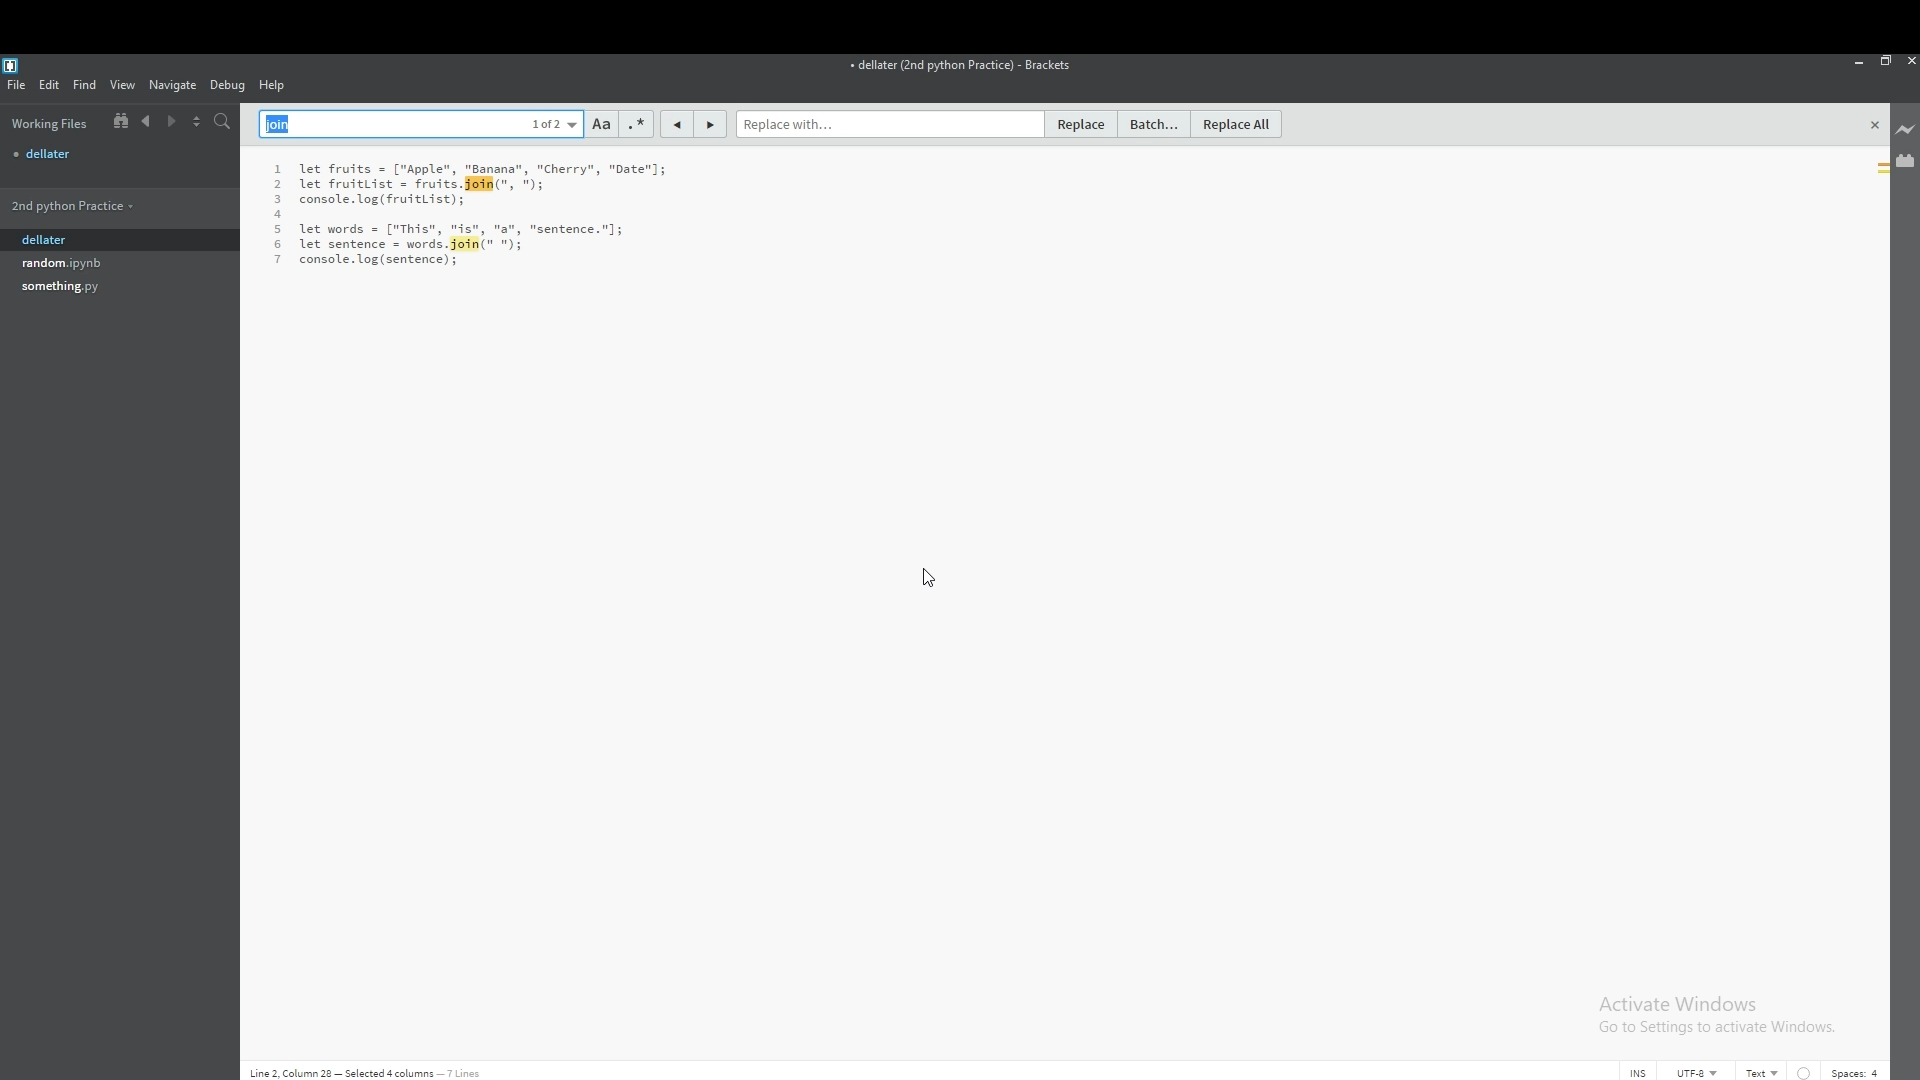 The image size is (1920, 1080). I want to click on search, so click(223, 121).